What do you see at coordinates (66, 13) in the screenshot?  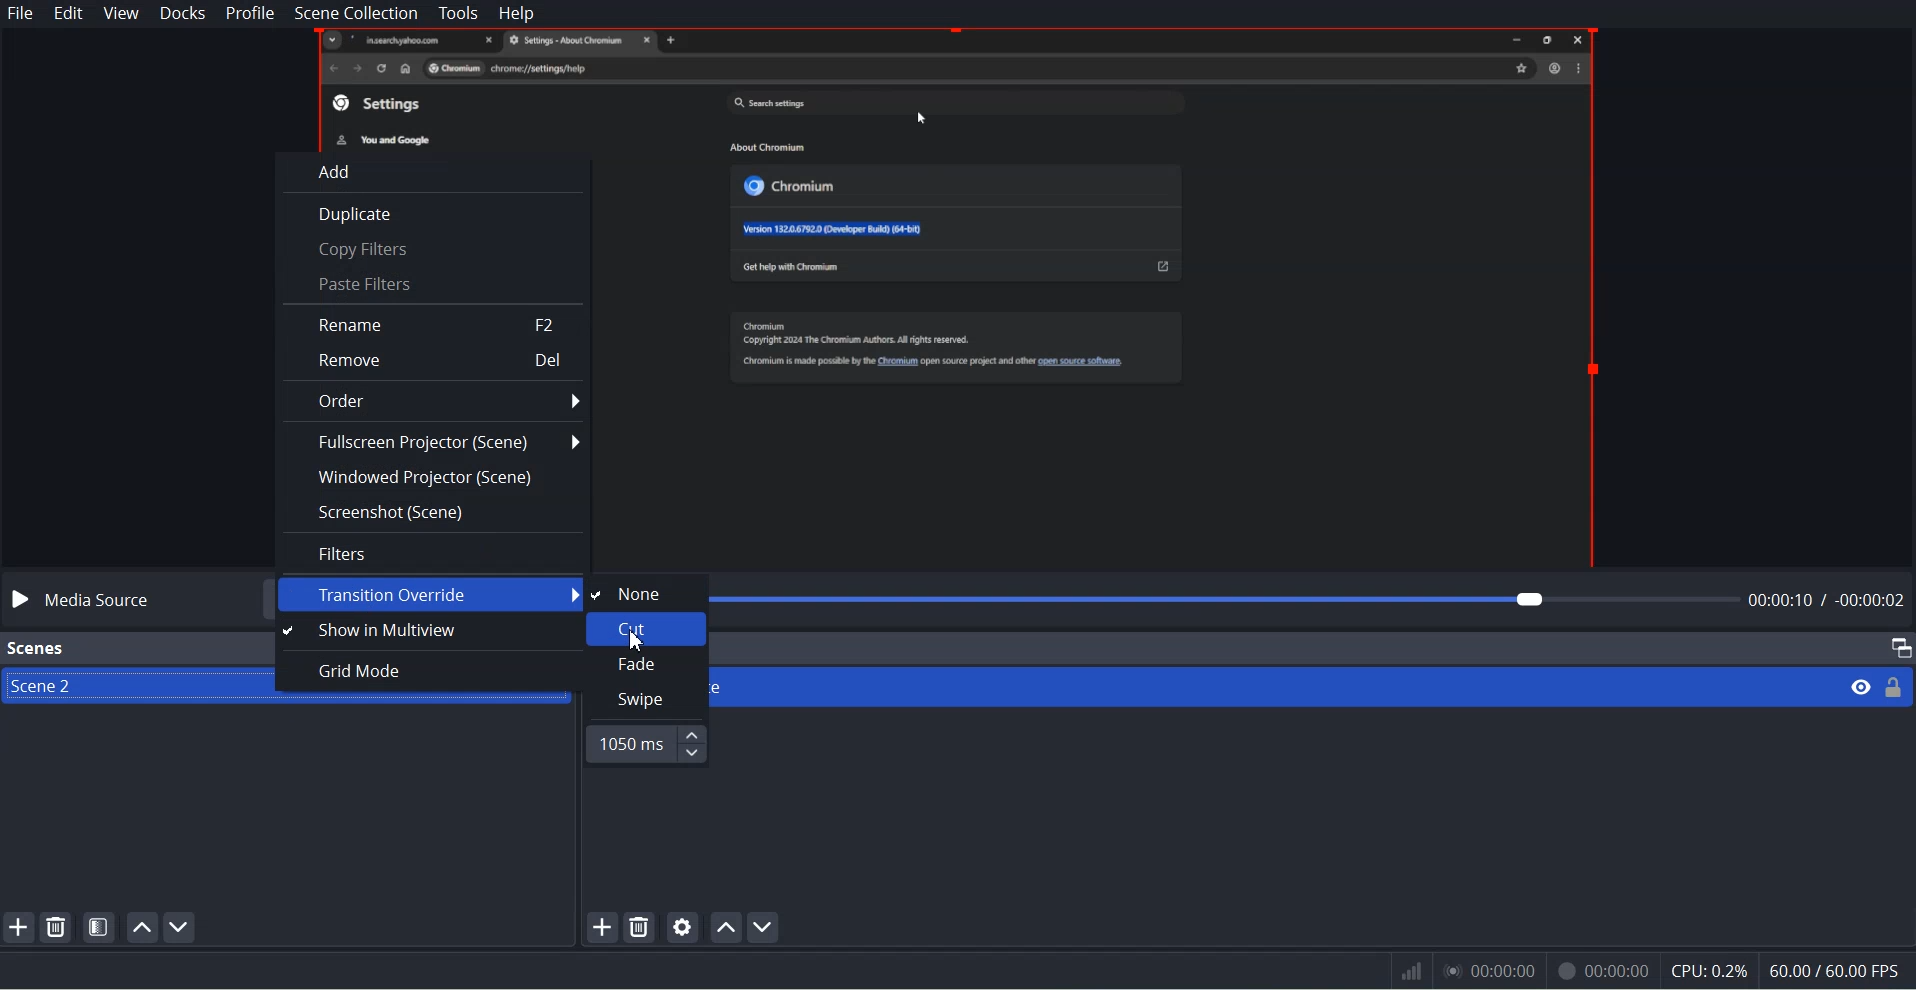 I see `Edit` at bounding box center [66, 13].